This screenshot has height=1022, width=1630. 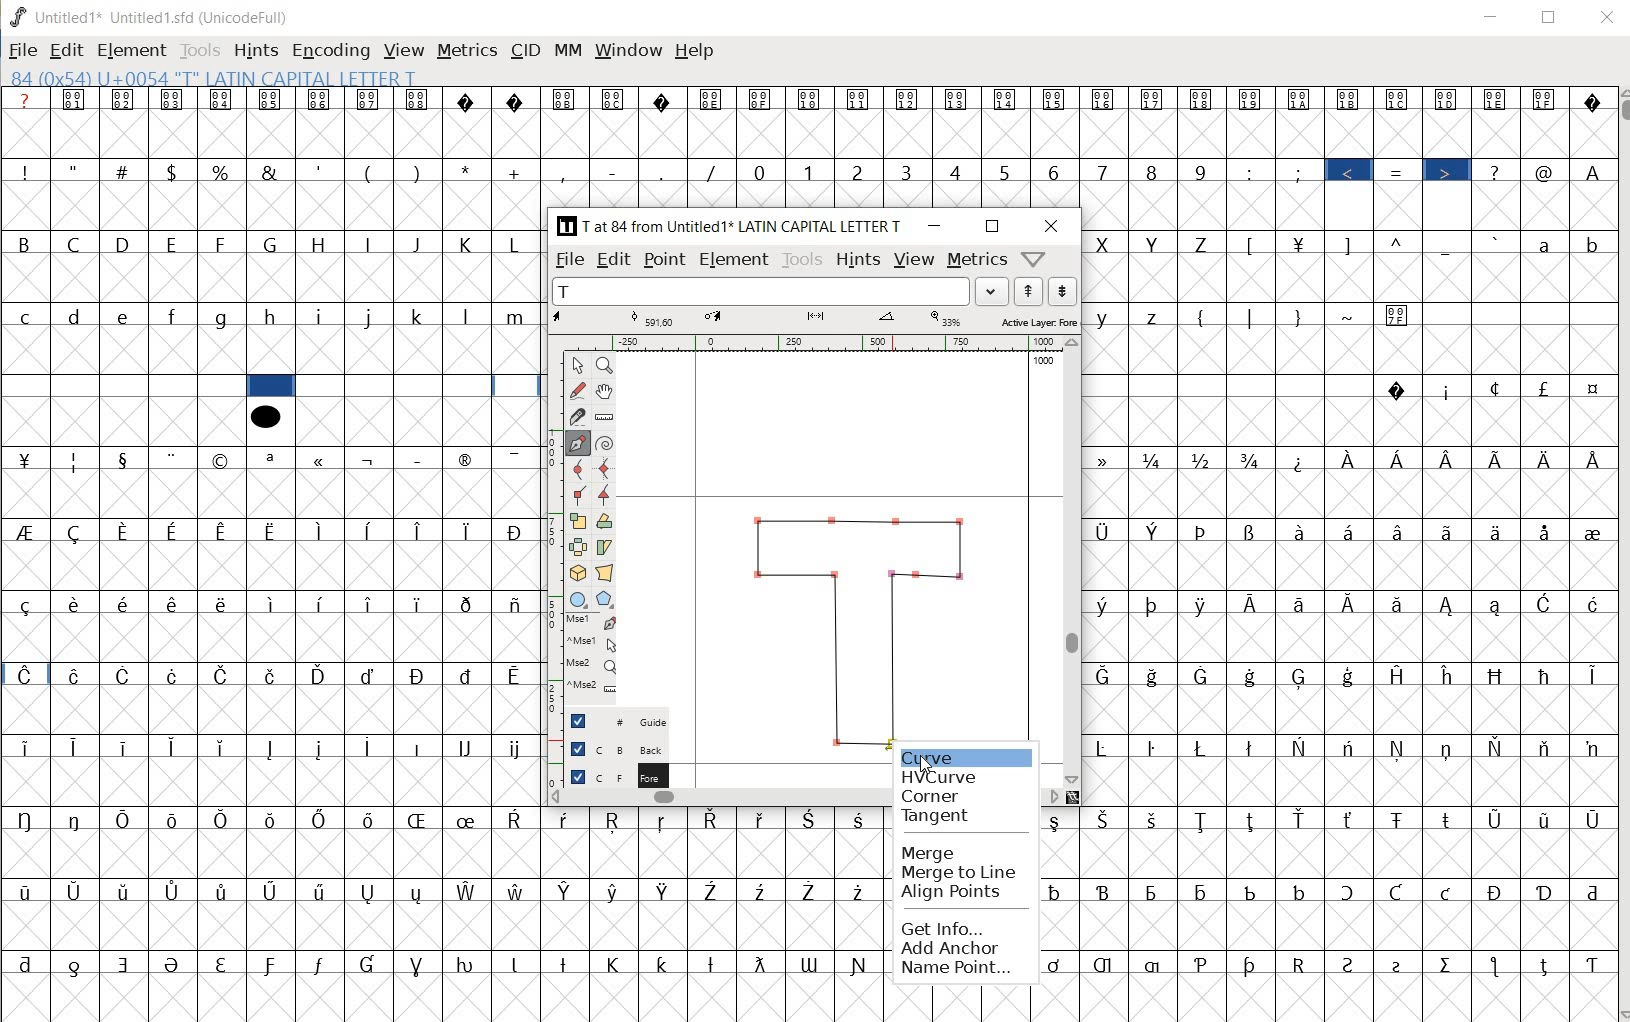 I want to click on Symbol, so click(x=1057, y=964).